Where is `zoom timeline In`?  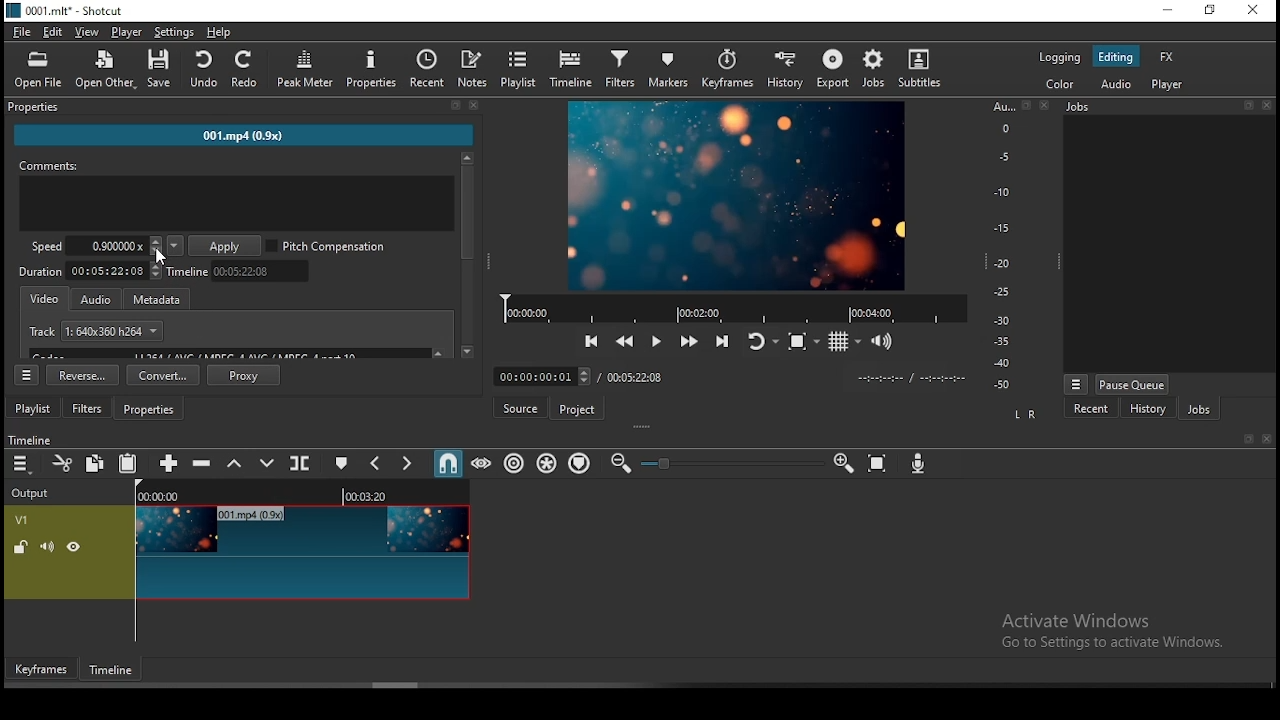
zoom timeline In is located at coordinates (842, 460).